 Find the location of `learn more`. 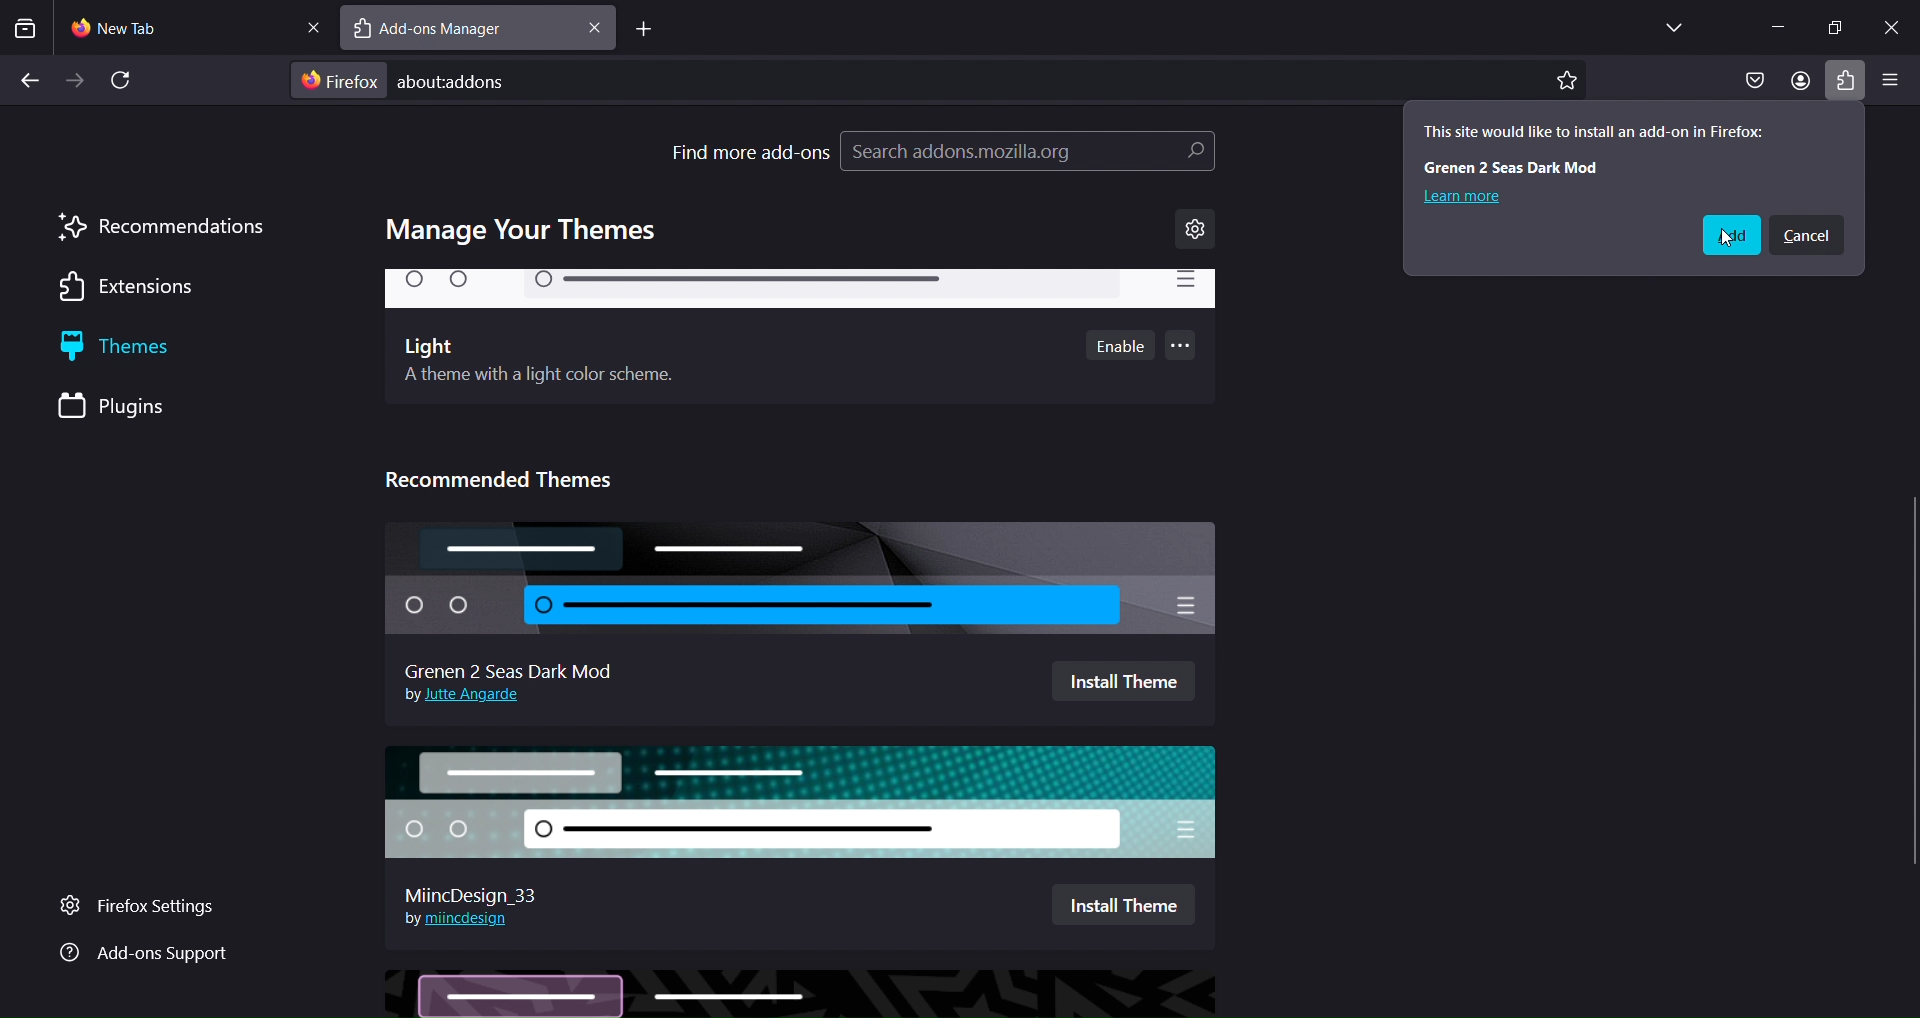

learn more is located at coordinates (1465, 196).